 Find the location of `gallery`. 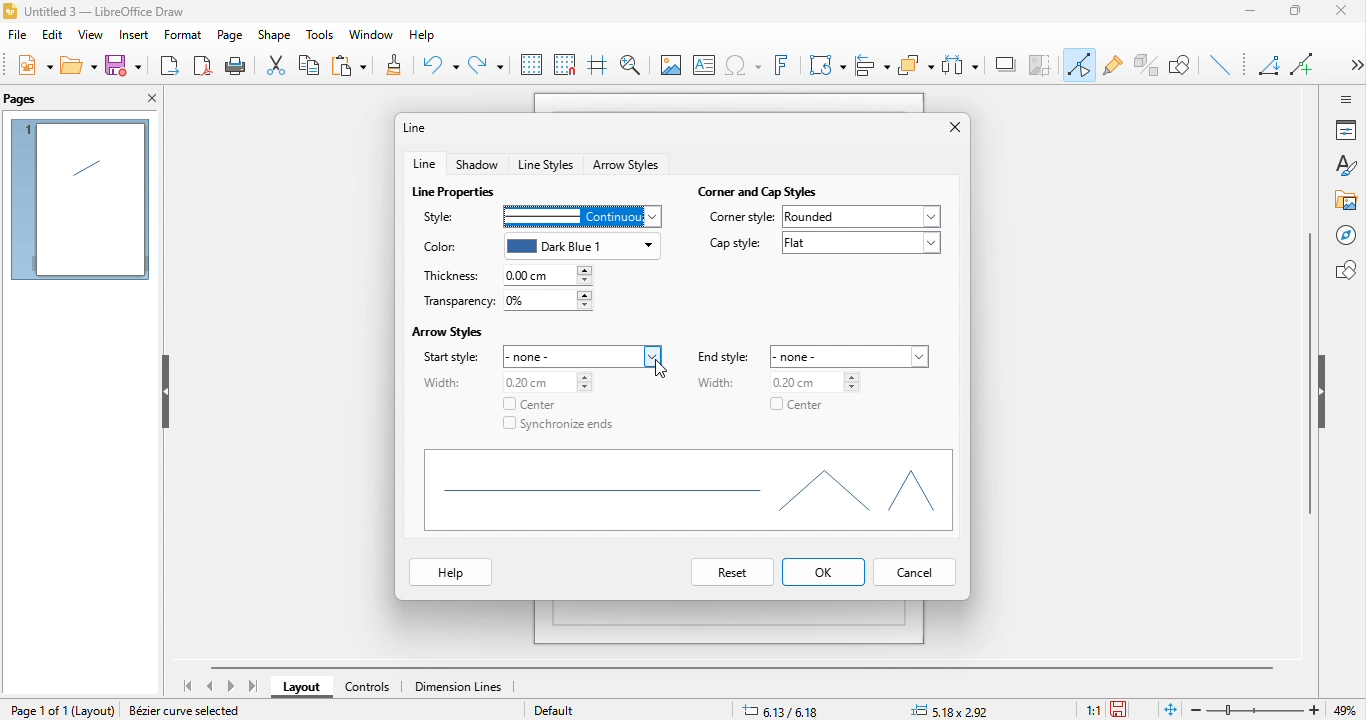

gallery is located at coordinates (1347, 201).